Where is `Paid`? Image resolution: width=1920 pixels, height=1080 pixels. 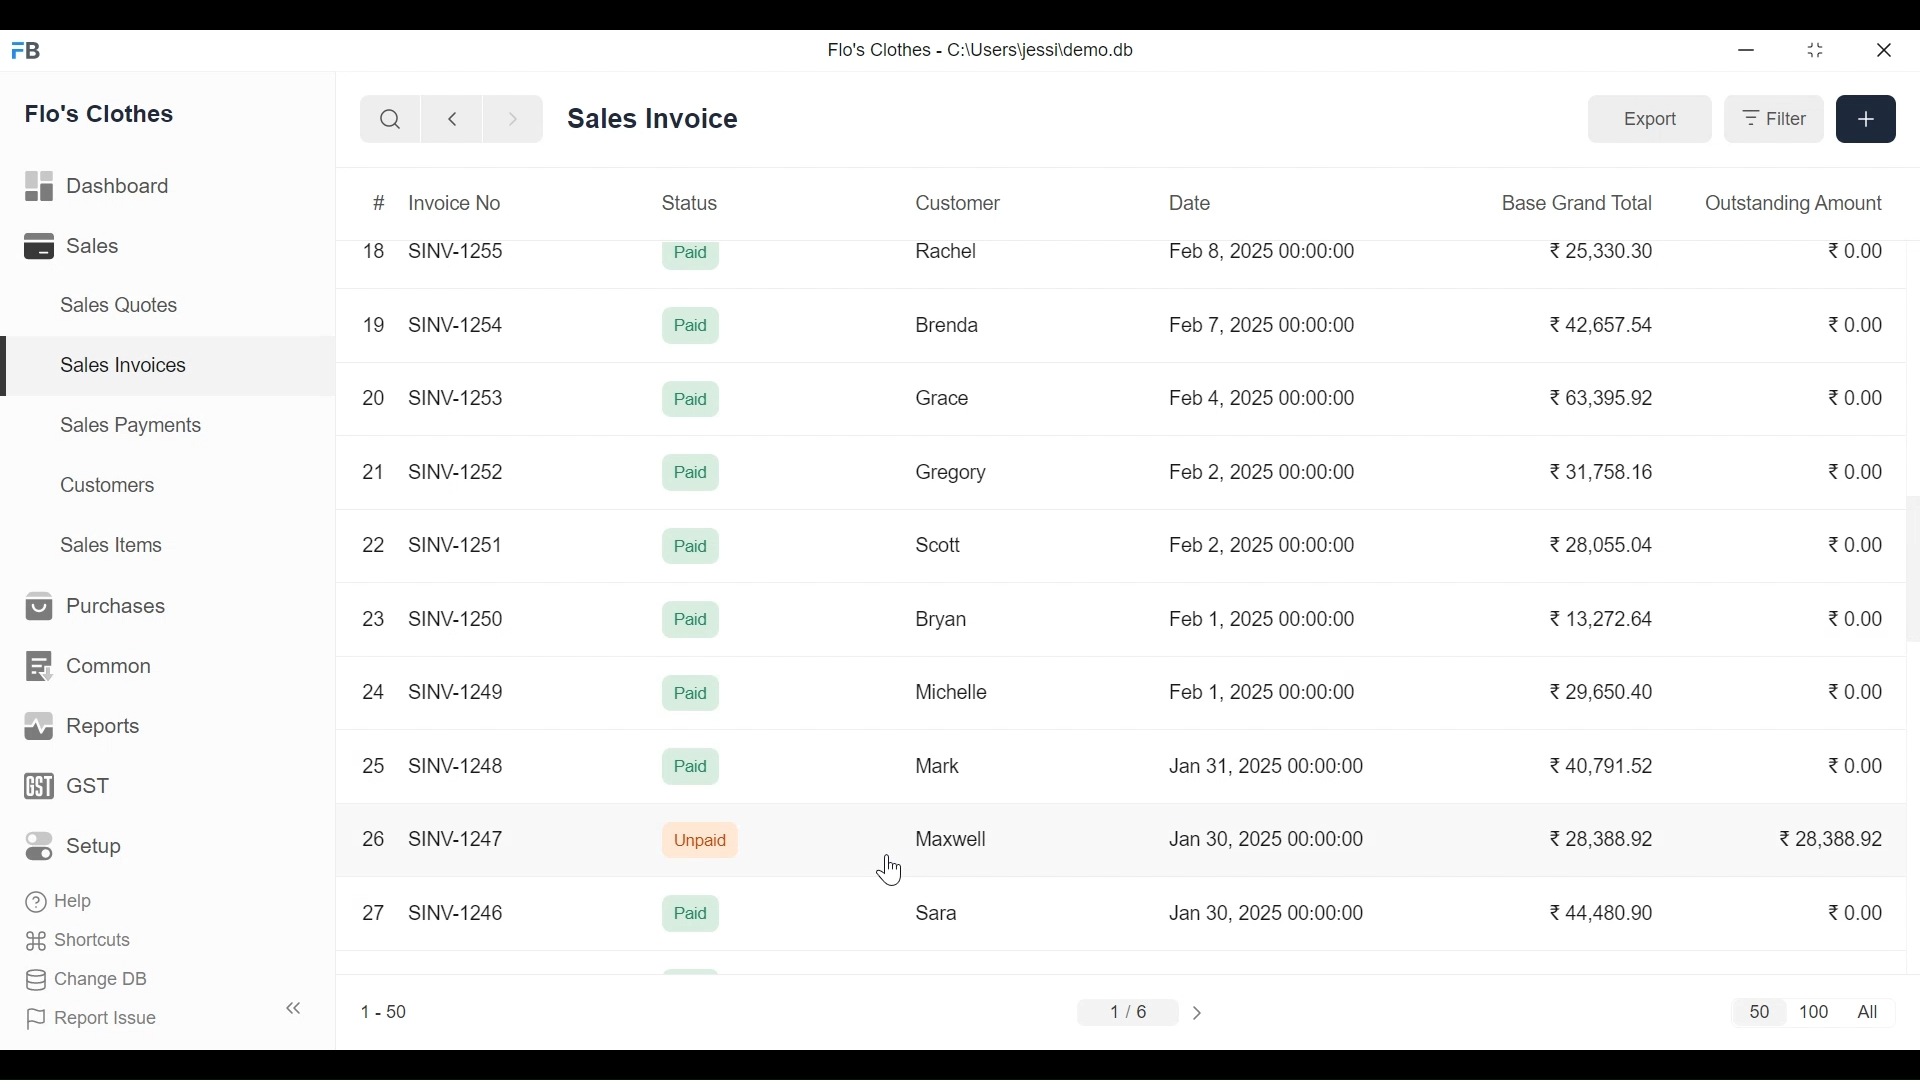 Paid is located at coordinates (694, 254).